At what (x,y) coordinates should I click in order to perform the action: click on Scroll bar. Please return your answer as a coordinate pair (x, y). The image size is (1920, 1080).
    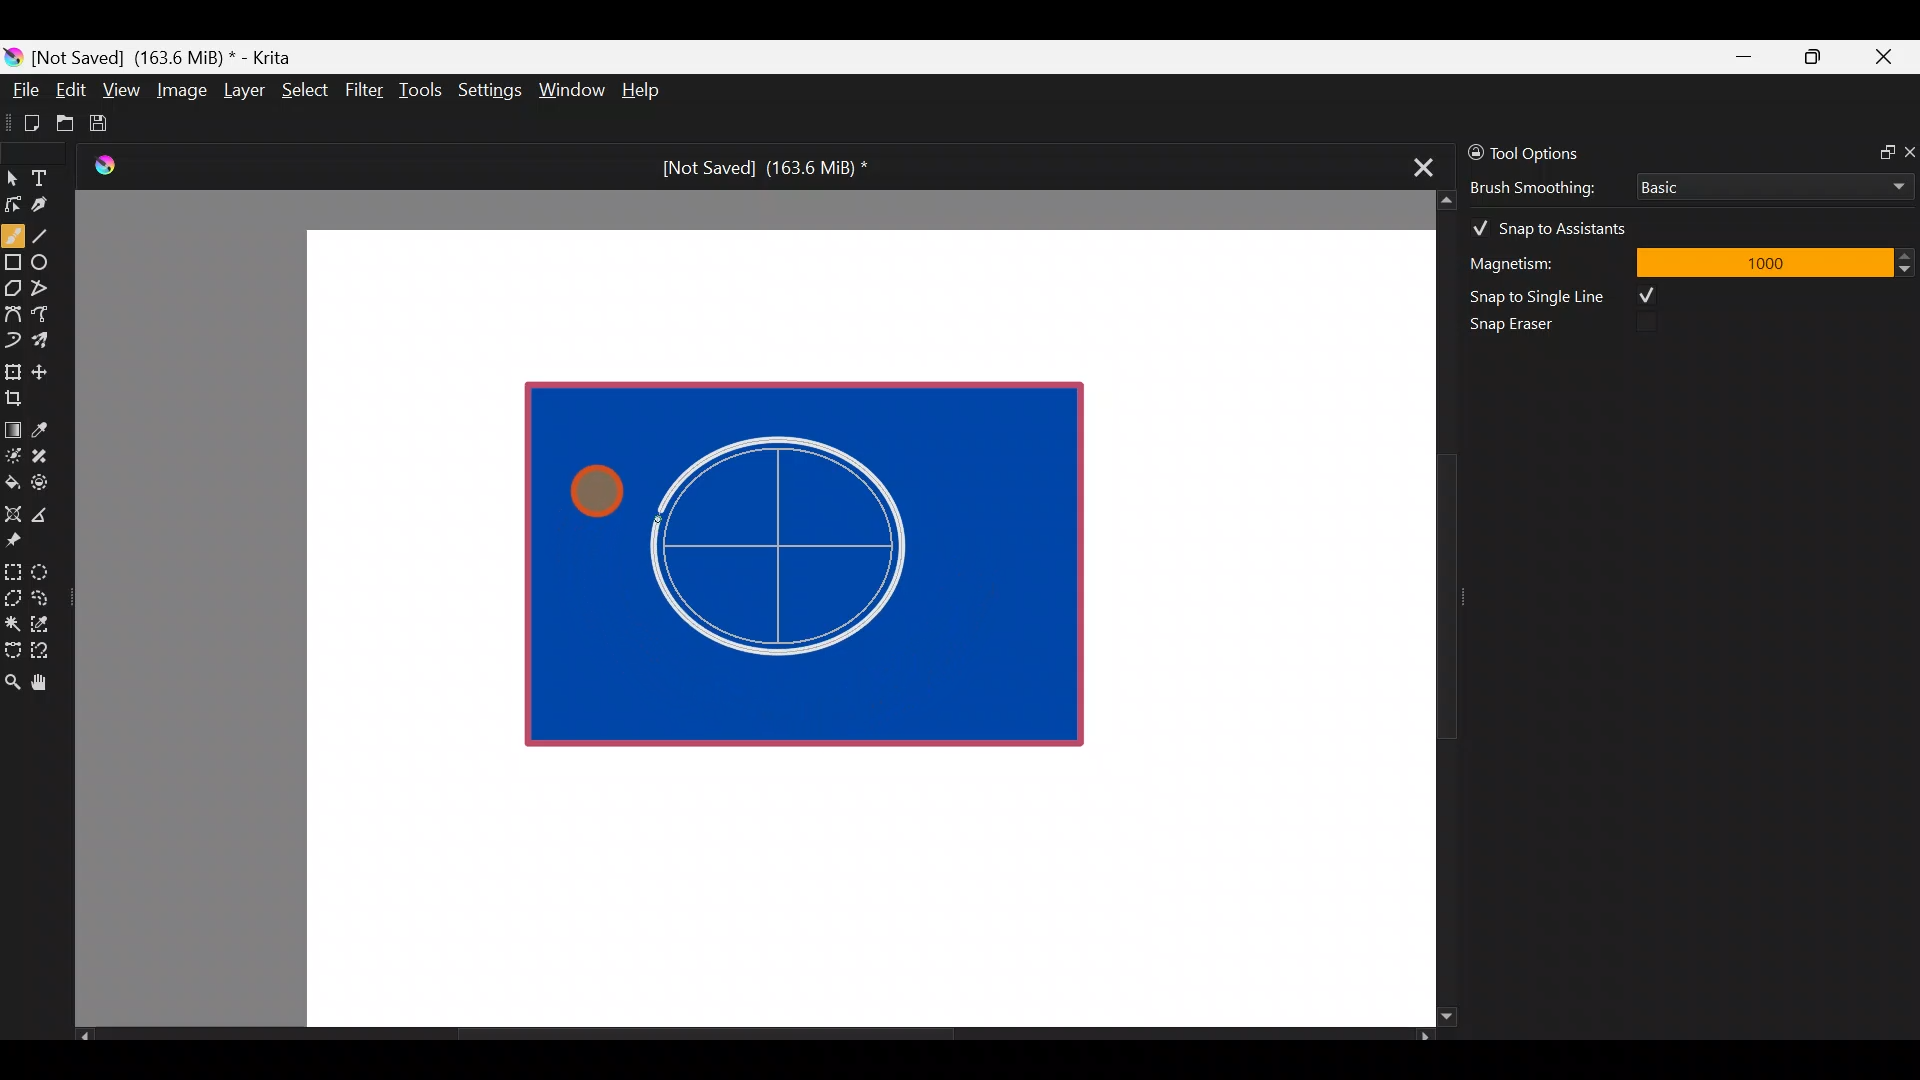
    Looking at the image, I should click on (1432, 609).